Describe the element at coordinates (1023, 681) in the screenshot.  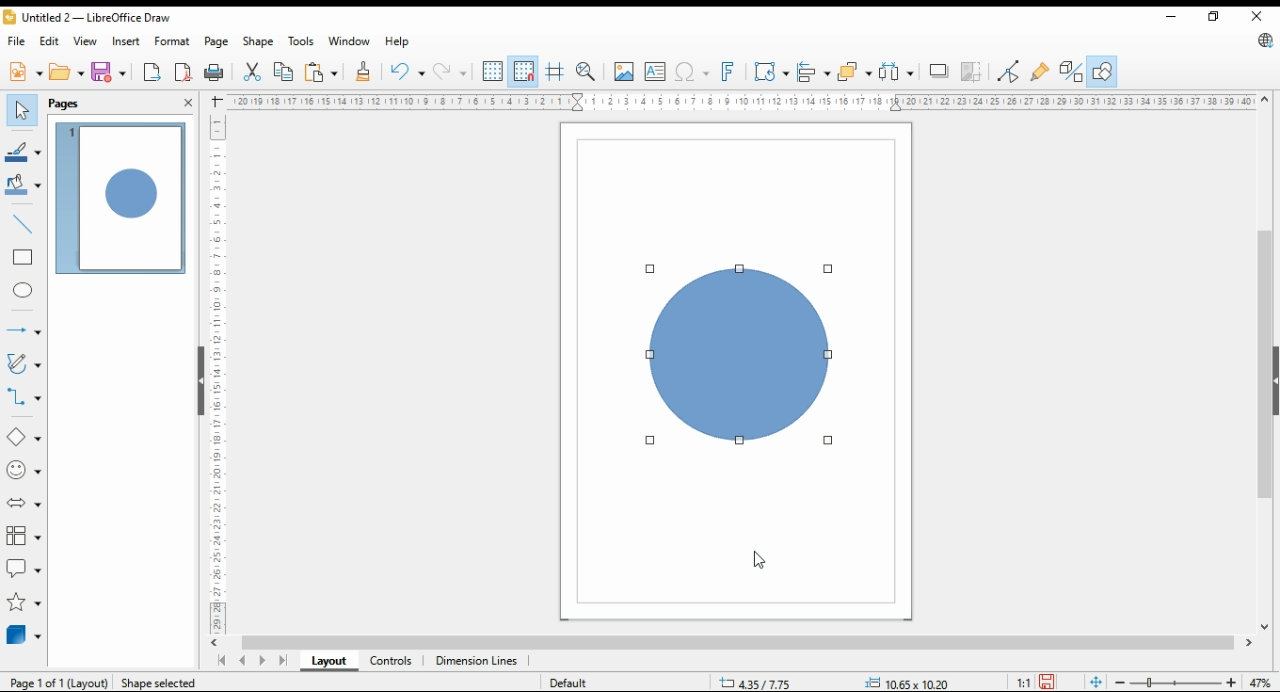
I see `1:1` at that location.